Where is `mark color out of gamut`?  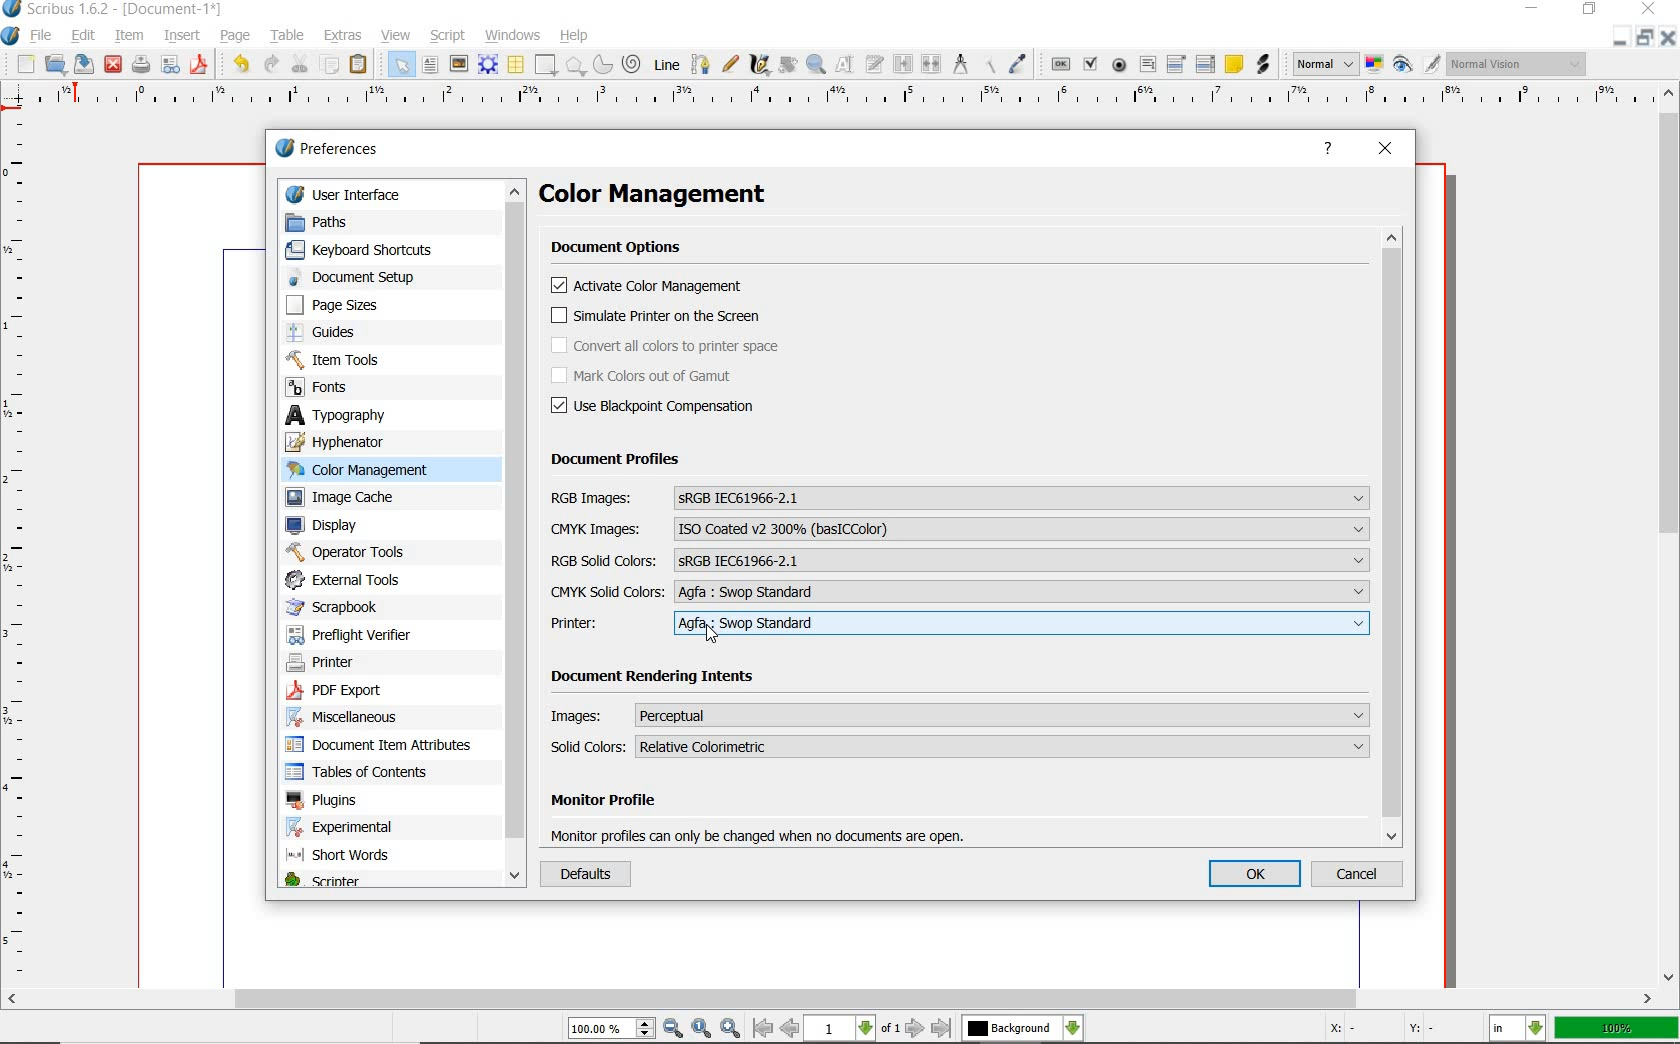
mark color out of gamut is located at coordinates (665, 376).